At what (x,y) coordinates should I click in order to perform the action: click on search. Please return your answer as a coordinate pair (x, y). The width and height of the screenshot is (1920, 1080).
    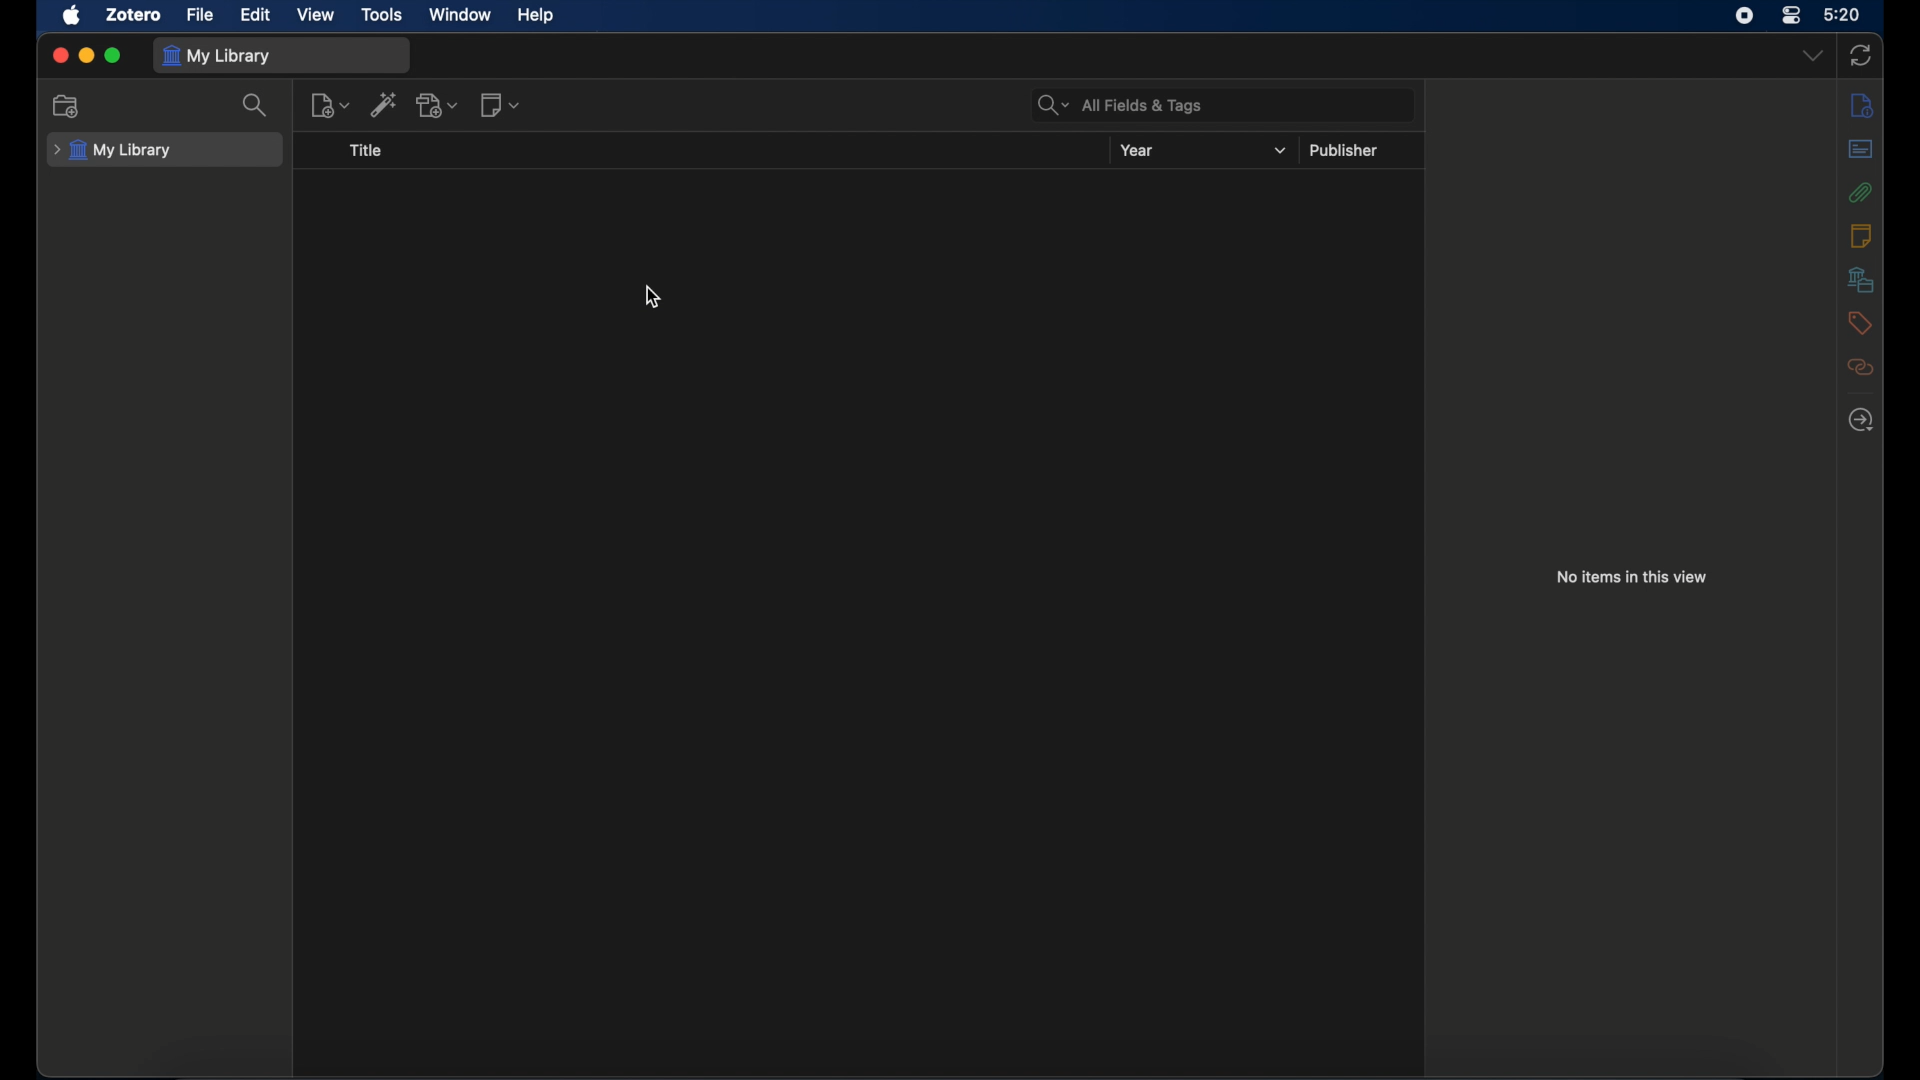
    Looking at the image, I should click on (256, 105).